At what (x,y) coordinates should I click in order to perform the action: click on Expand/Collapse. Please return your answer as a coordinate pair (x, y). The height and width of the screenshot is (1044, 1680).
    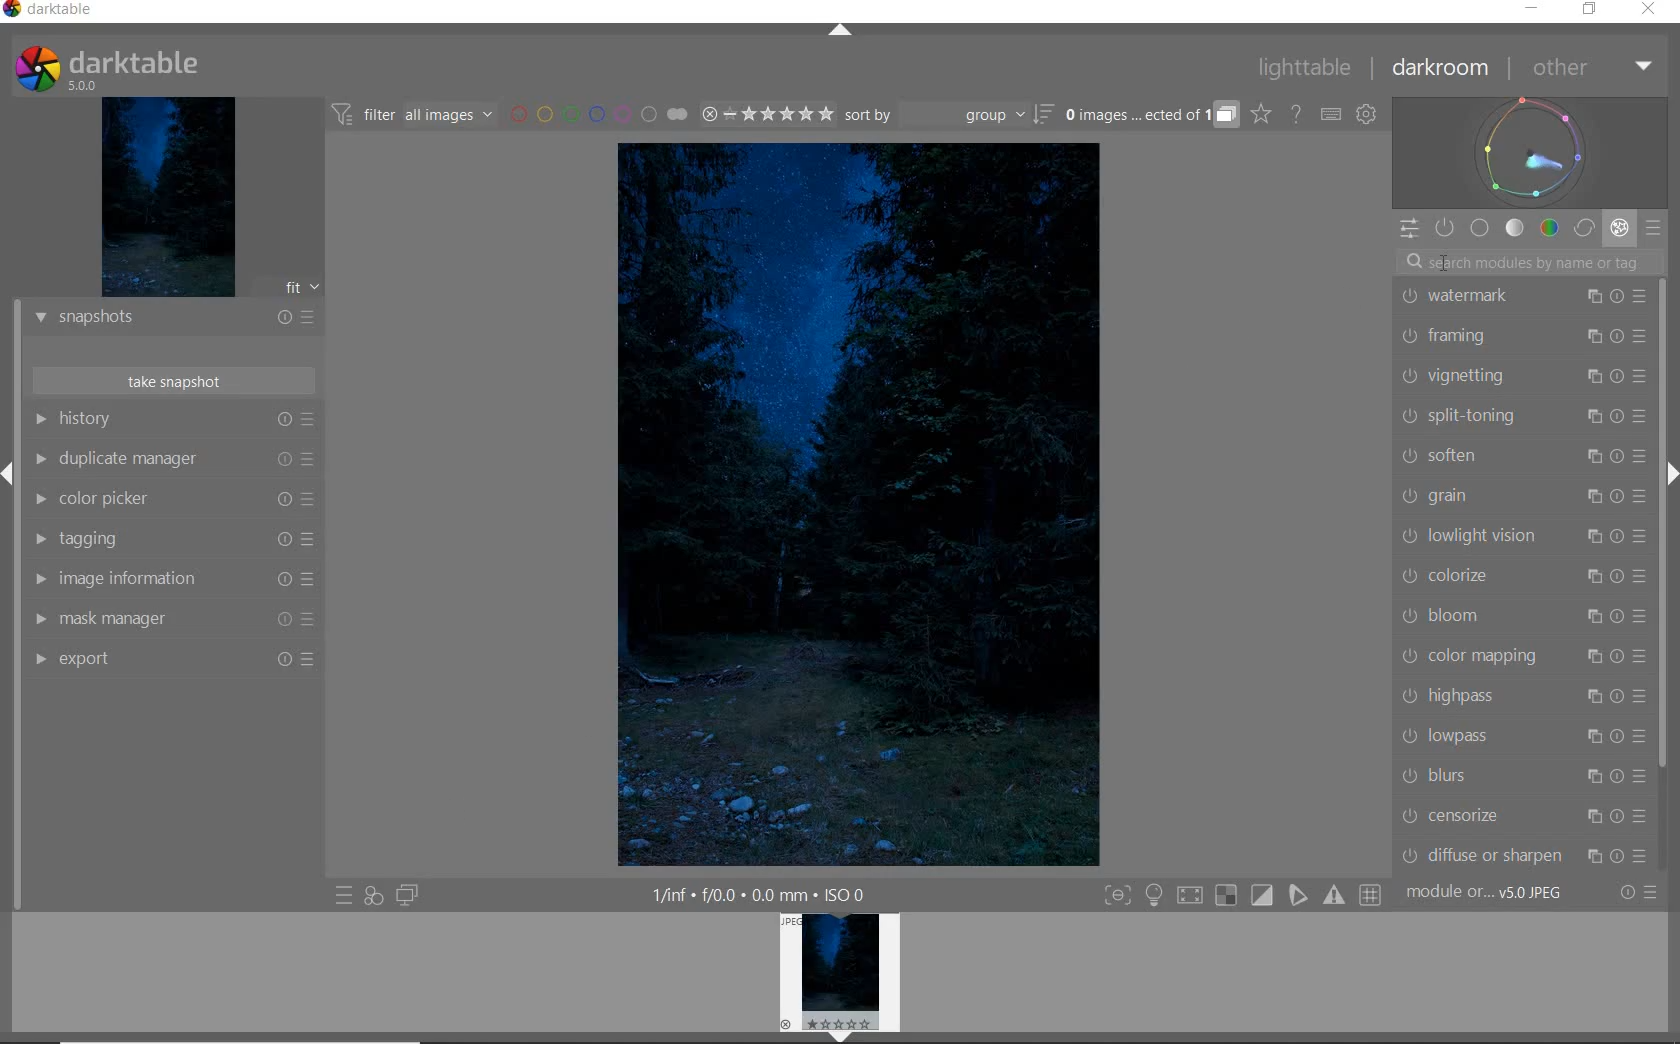
    Looking at the image, I should click on (10, 472).